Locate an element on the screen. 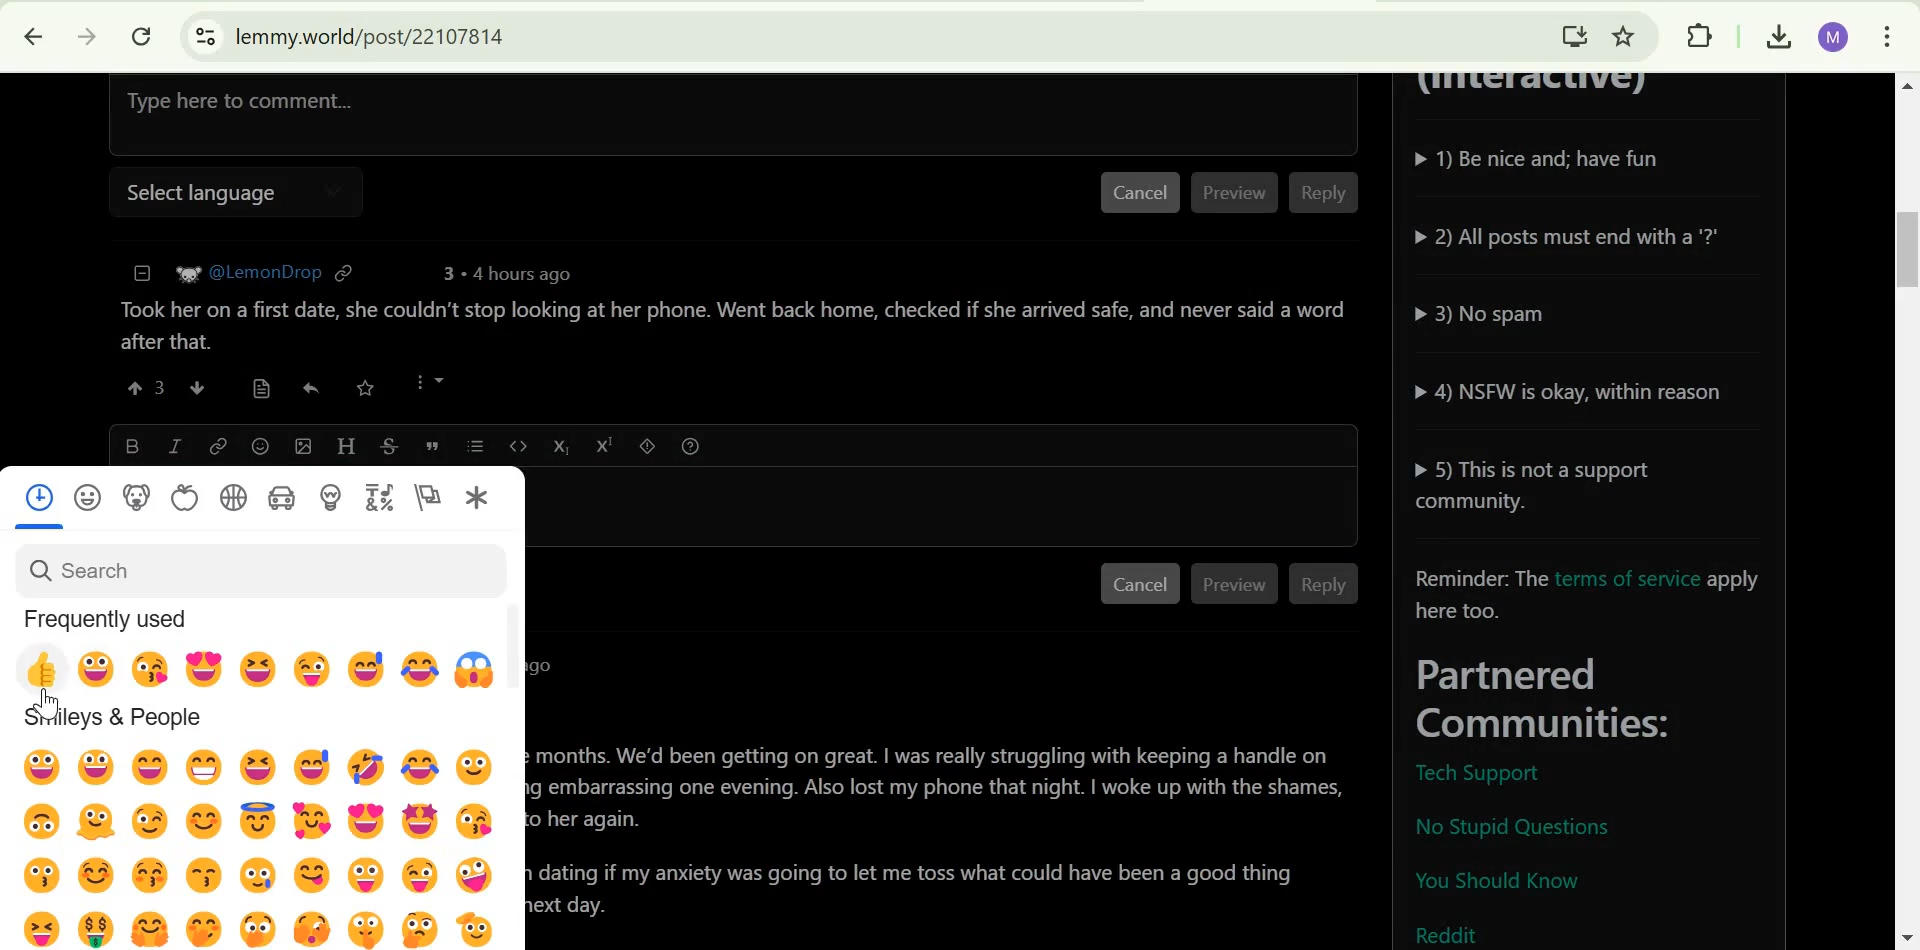  Cancel is located at coordinates (1140, 584).